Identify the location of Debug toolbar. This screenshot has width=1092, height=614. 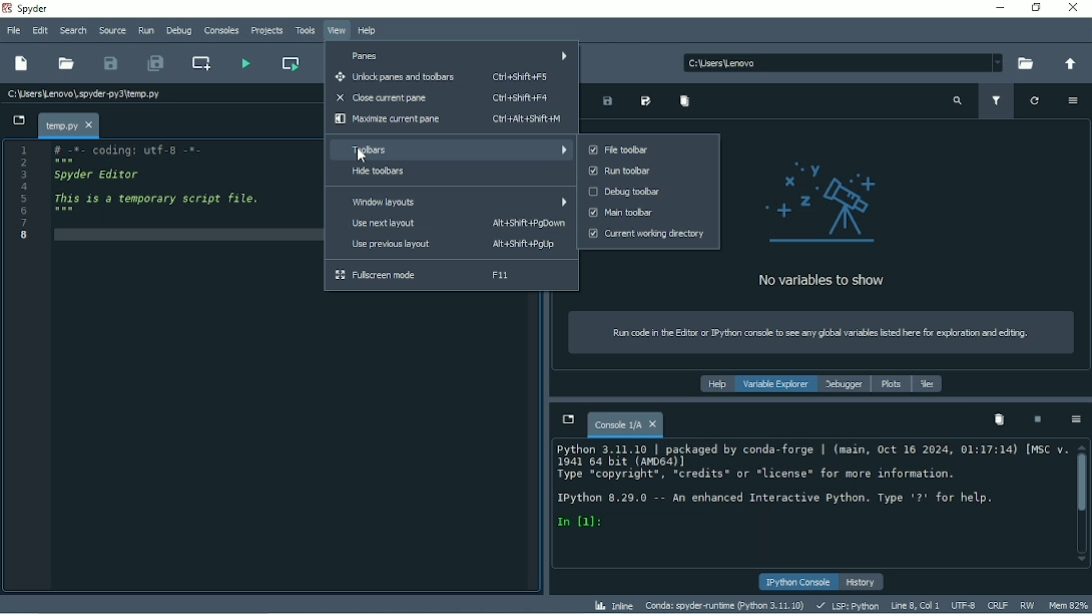
(650, 192).